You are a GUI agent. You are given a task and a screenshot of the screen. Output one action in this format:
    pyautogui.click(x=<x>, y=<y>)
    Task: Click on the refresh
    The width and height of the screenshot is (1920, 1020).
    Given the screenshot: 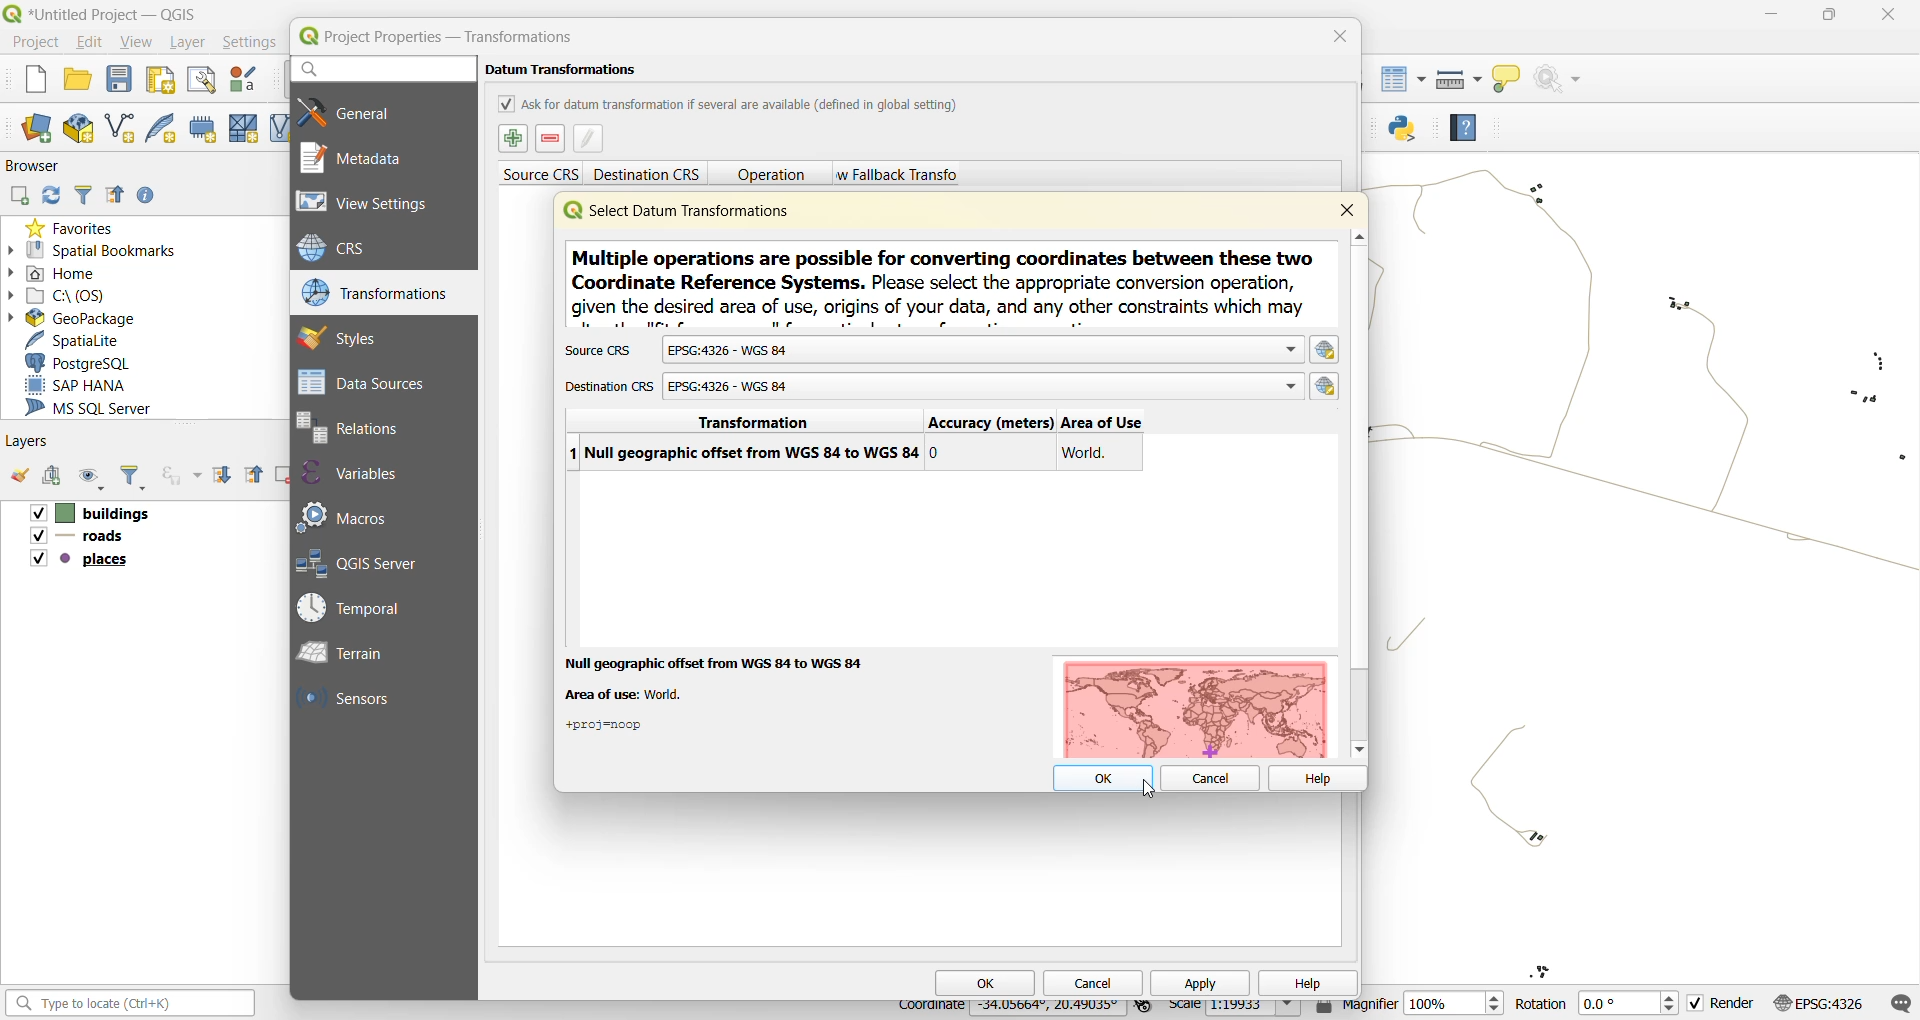 What is the action you would take?
    pyautogui.click(x=49, y=196)
    